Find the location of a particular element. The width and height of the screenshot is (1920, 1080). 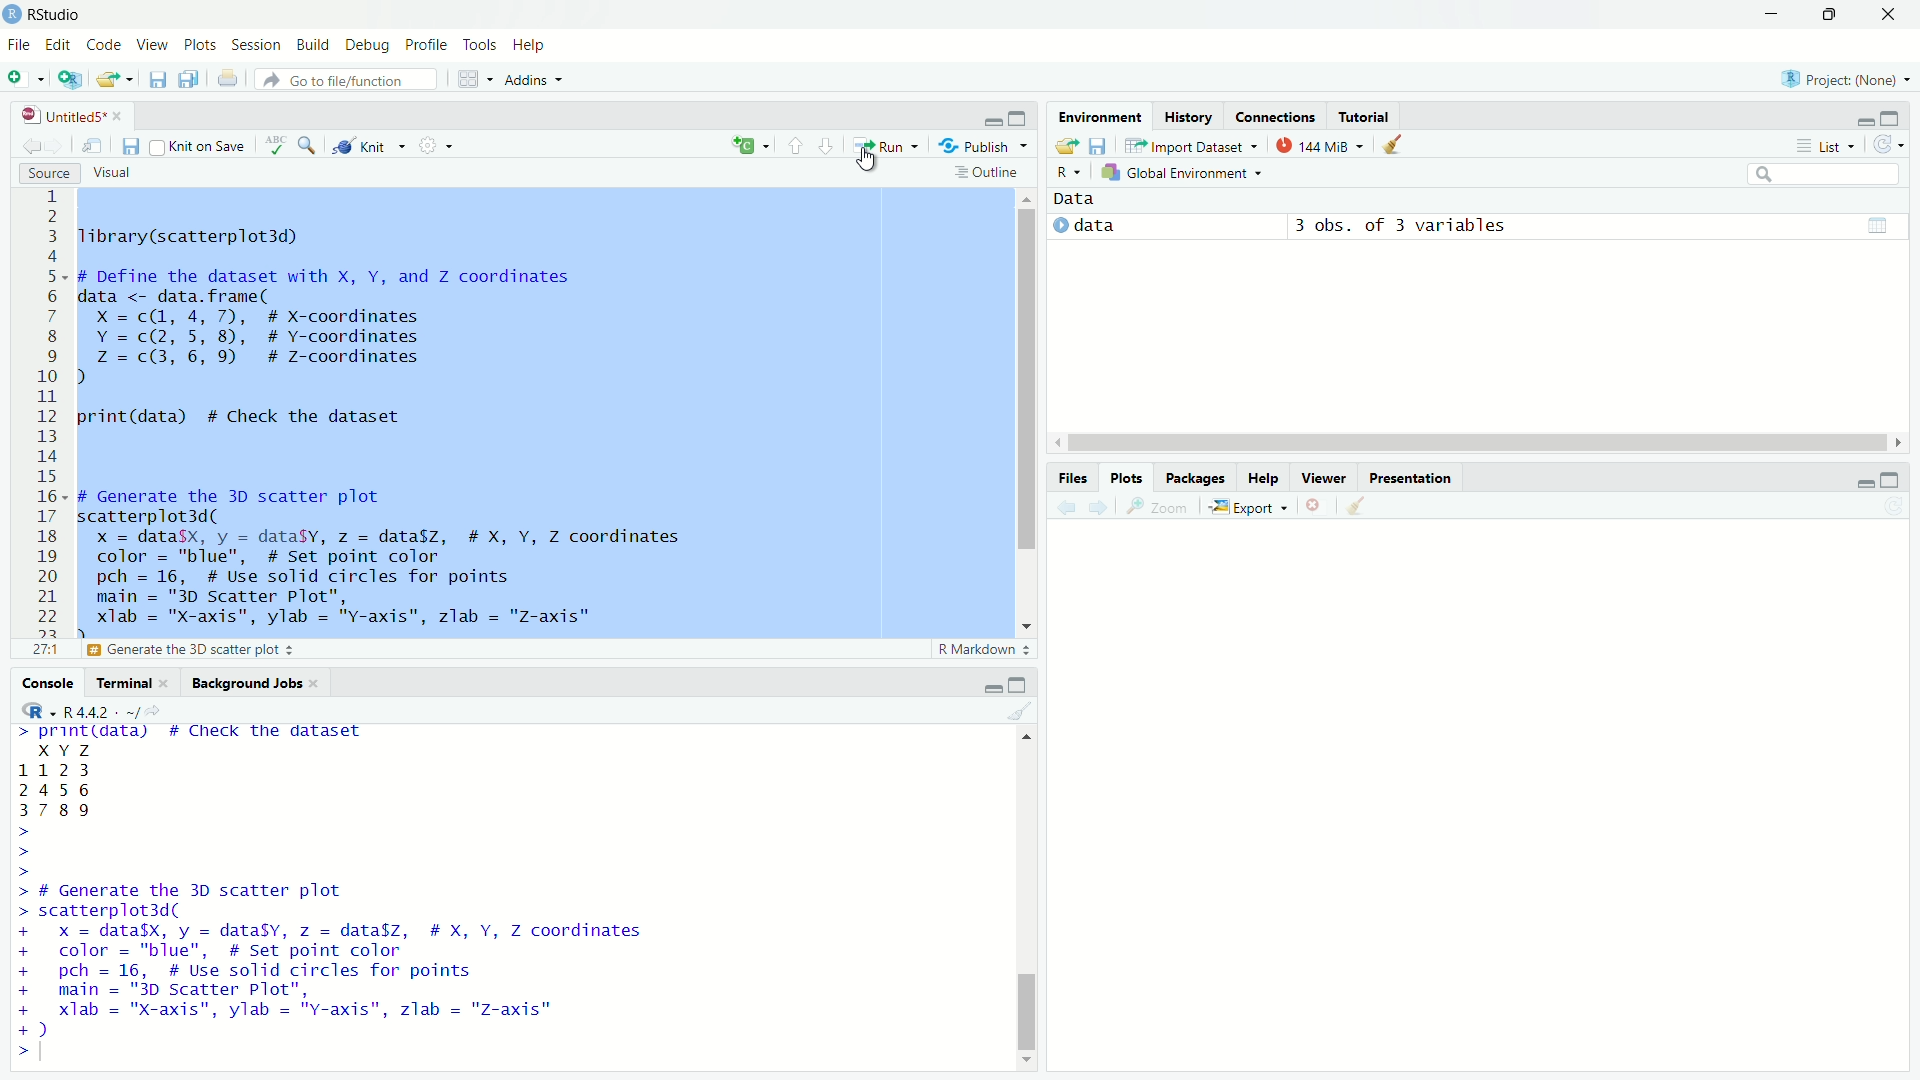

empty plot area is located at coordinates (1494, 798).